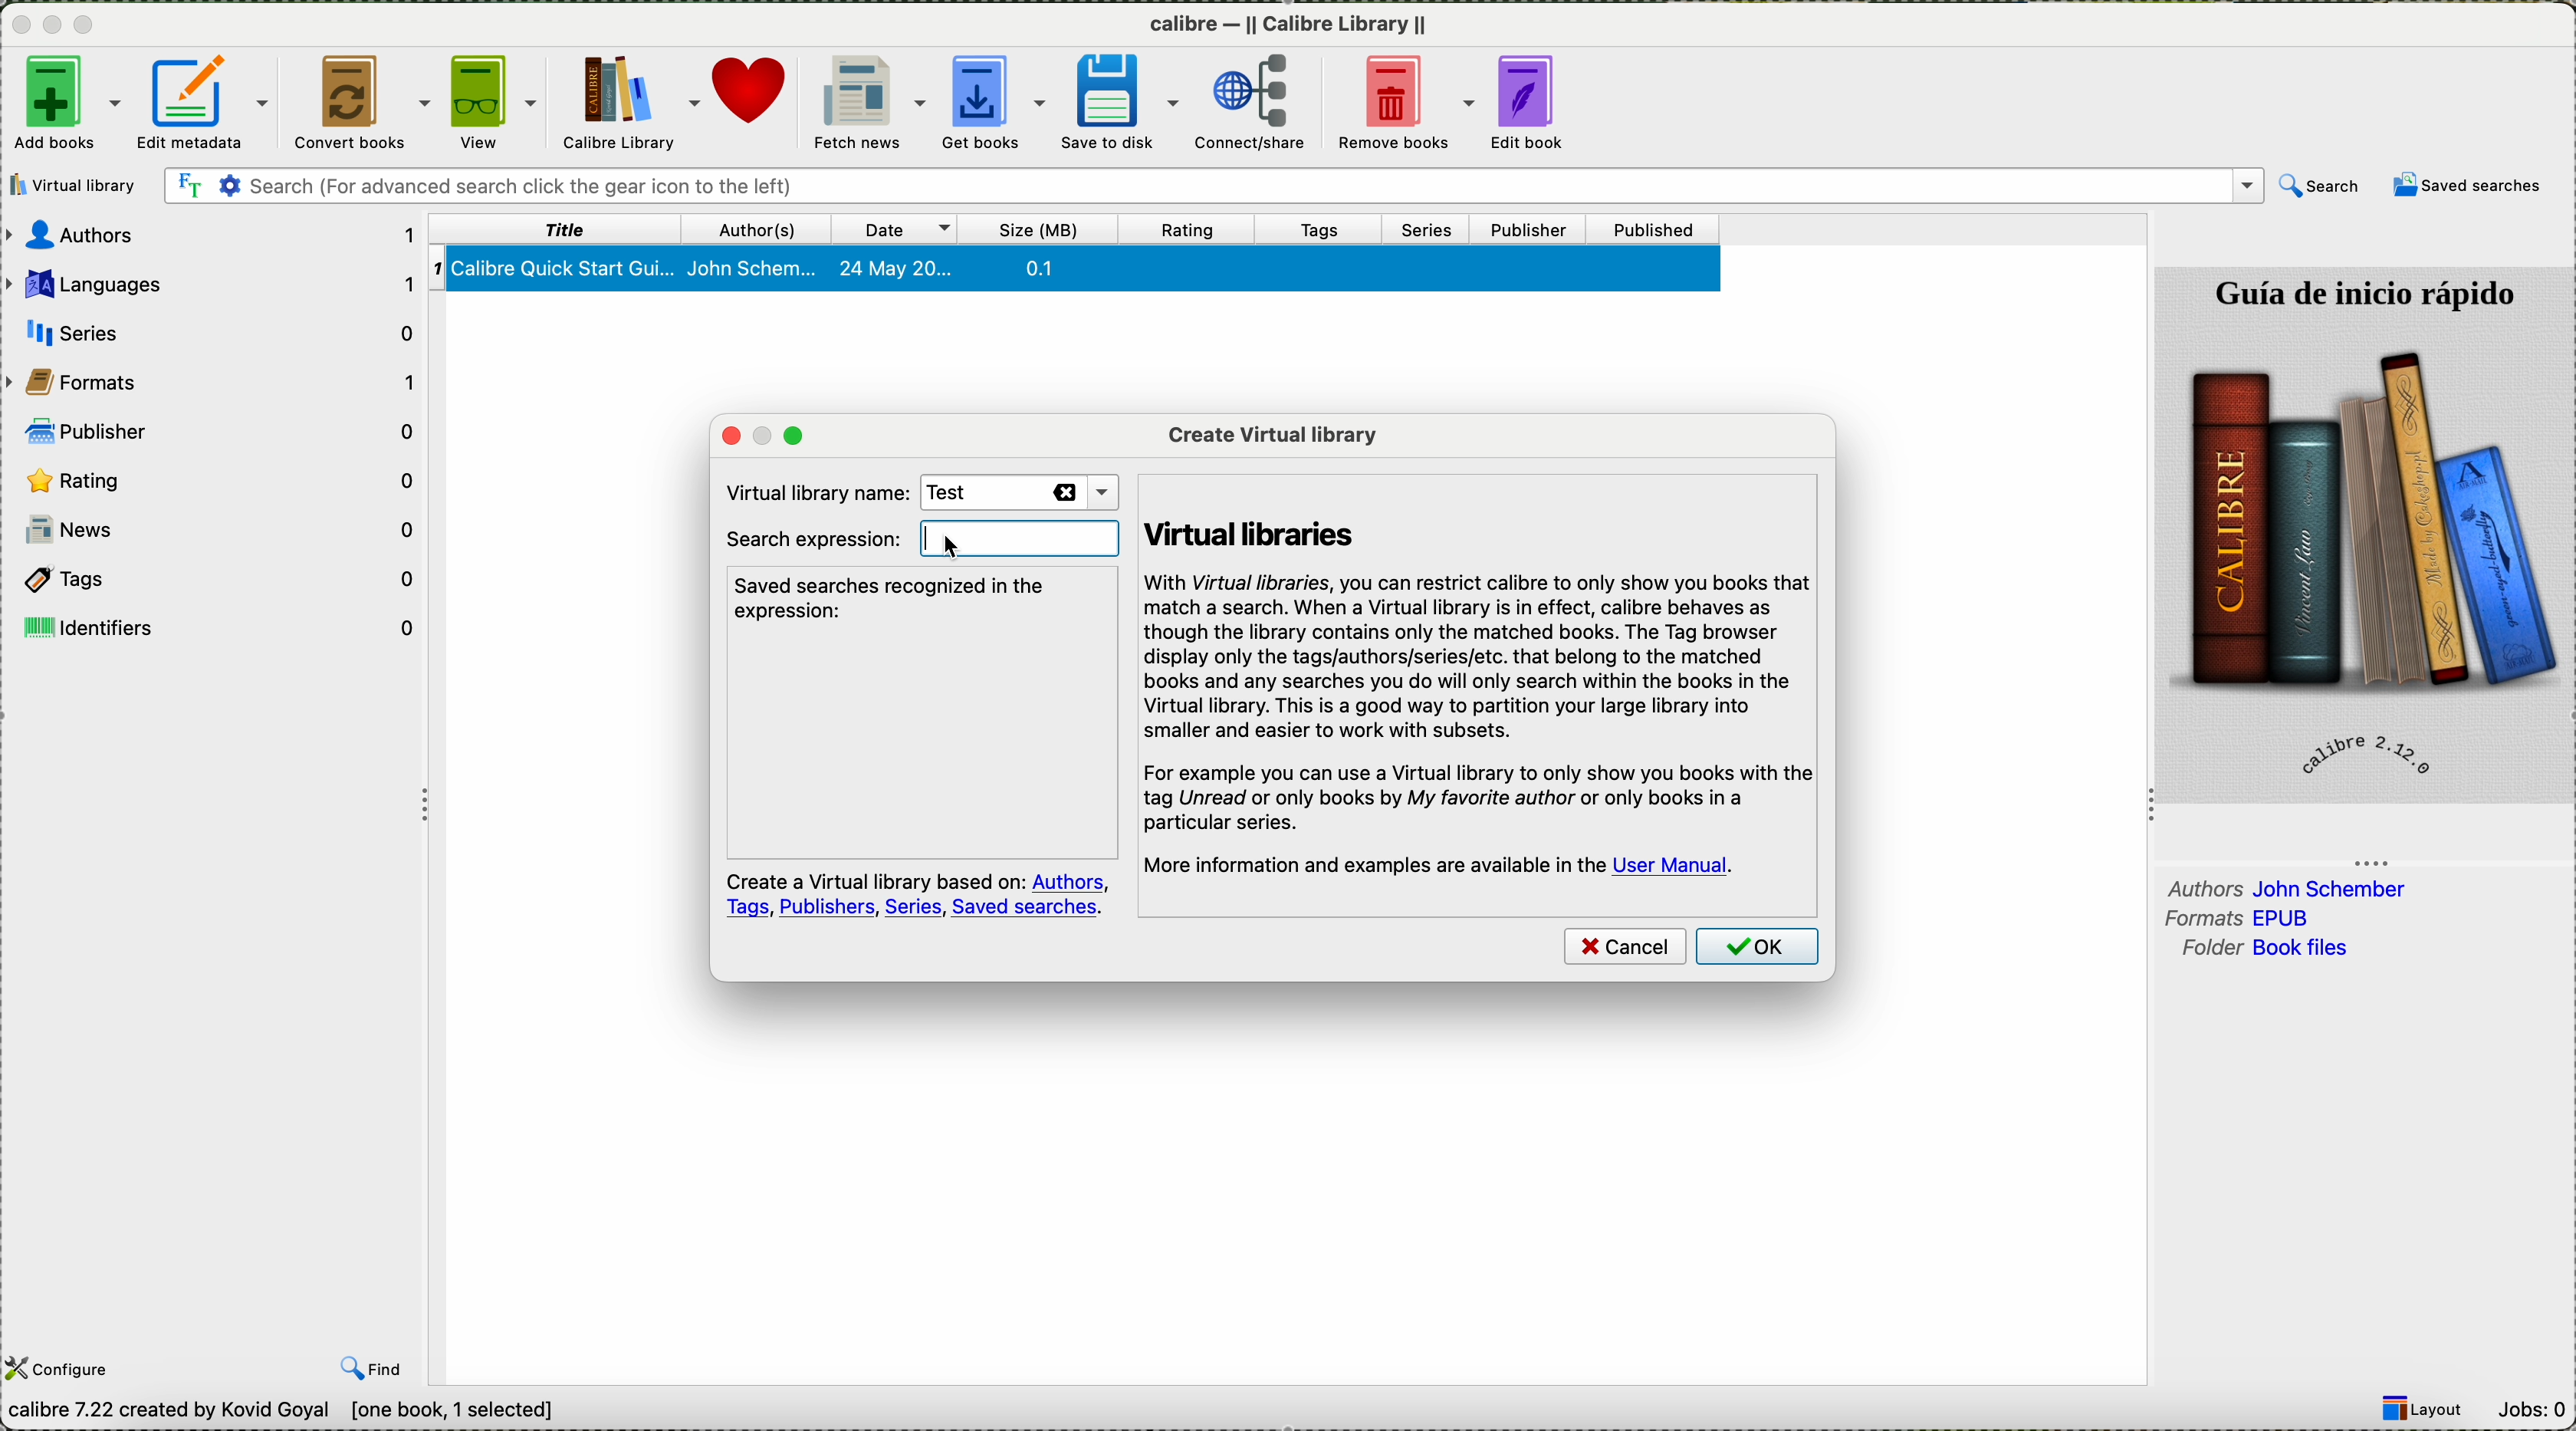 The height and width of the screenshot is (1431, 2576). What do you see at coordinates (810, 540) in the screenshot?
I see `search expression` at bounding box center [810, 540].